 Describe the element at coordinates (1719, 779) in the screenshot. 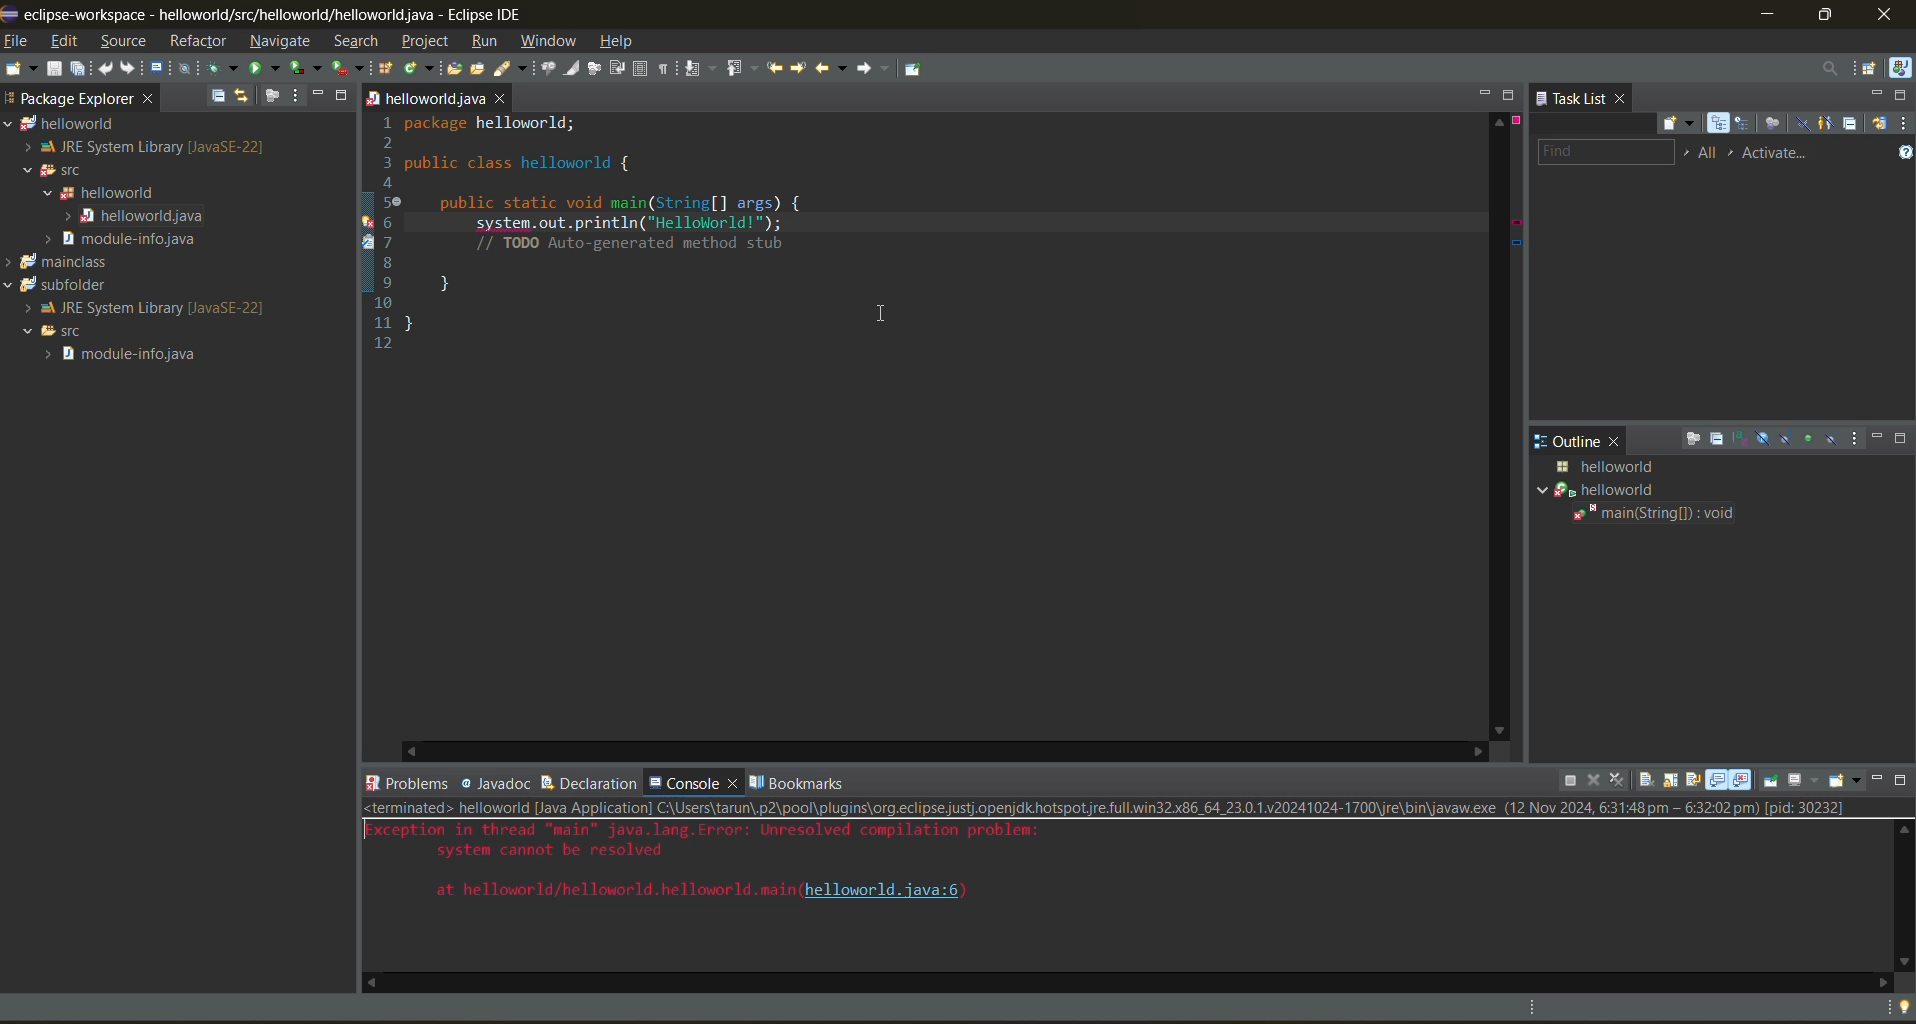

I see `show console standard out changes` at that location.